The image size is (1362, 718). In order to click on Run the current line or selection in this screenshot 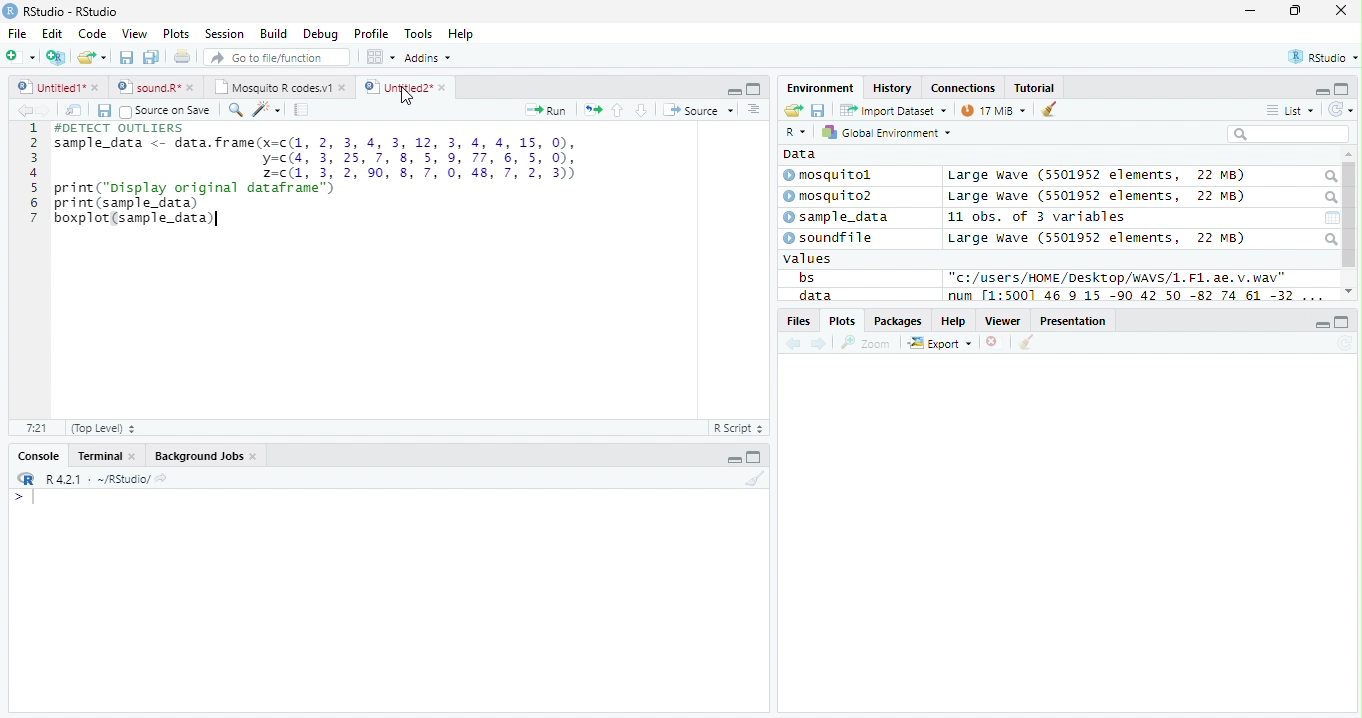, I will do `click(546, 111)`.